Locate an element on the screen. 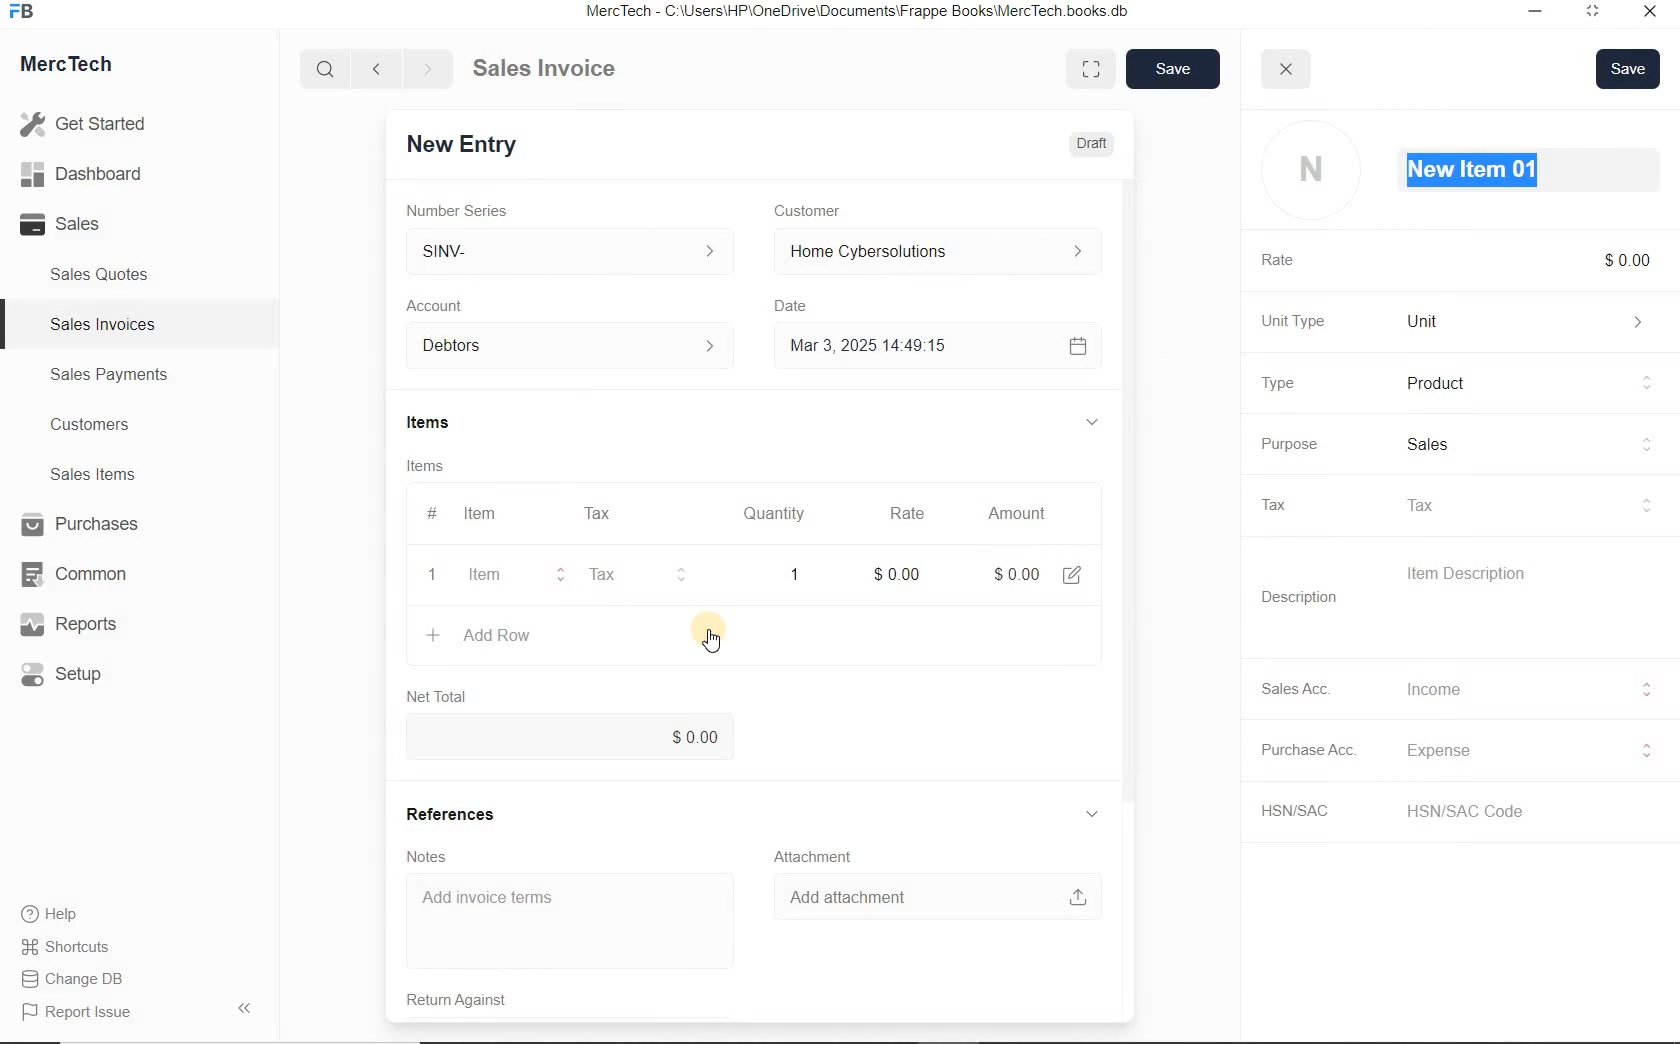 This screenshot has height=1044, width=1680. profile logo is located at coordinates (1310, 171).